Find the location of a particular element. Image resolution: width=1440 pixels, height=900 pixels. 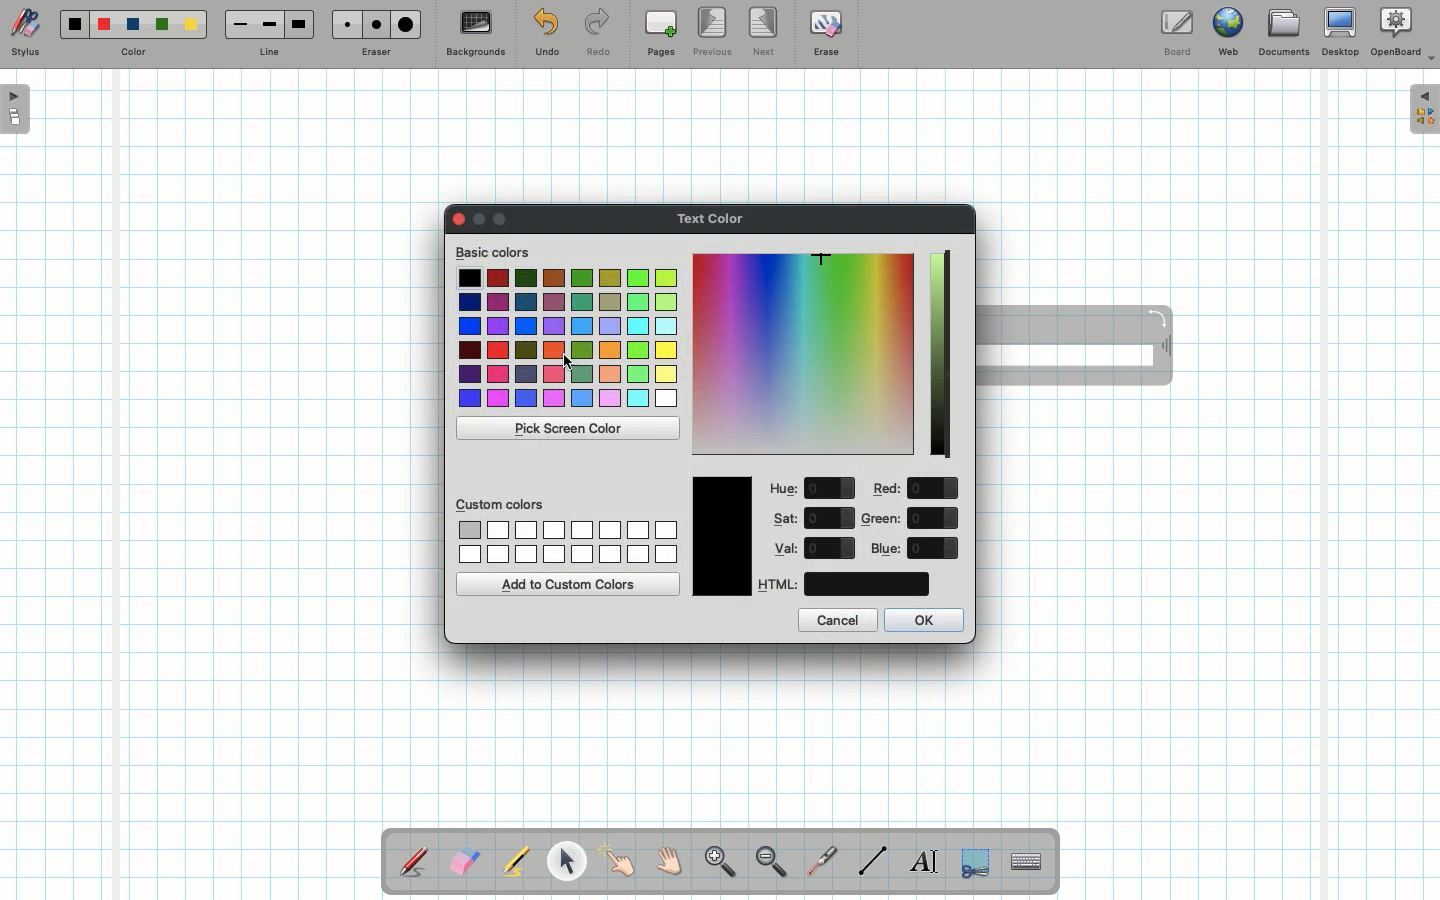

cursor is located at coordinates (567, 361).